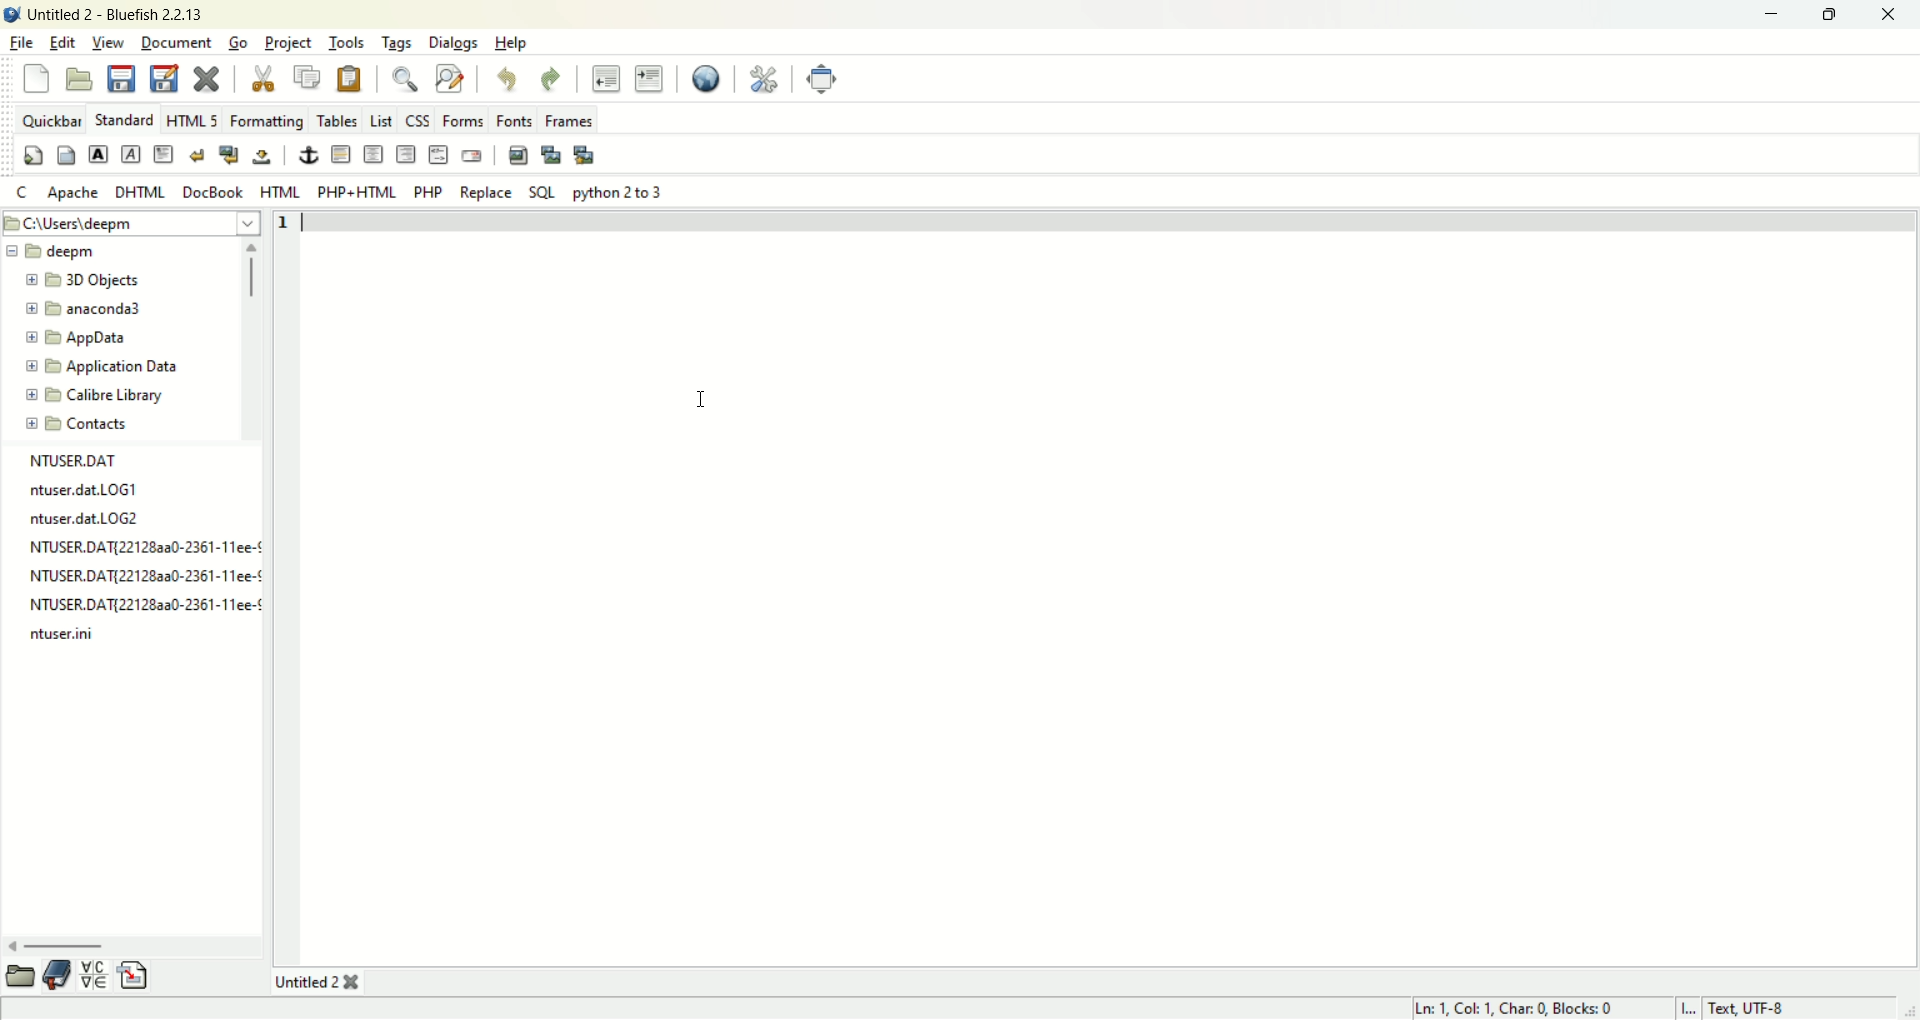 The image size is (1920, 1020). Describe the element at coordinates (62, 42) in the screenshot. I see `edit` at that location.